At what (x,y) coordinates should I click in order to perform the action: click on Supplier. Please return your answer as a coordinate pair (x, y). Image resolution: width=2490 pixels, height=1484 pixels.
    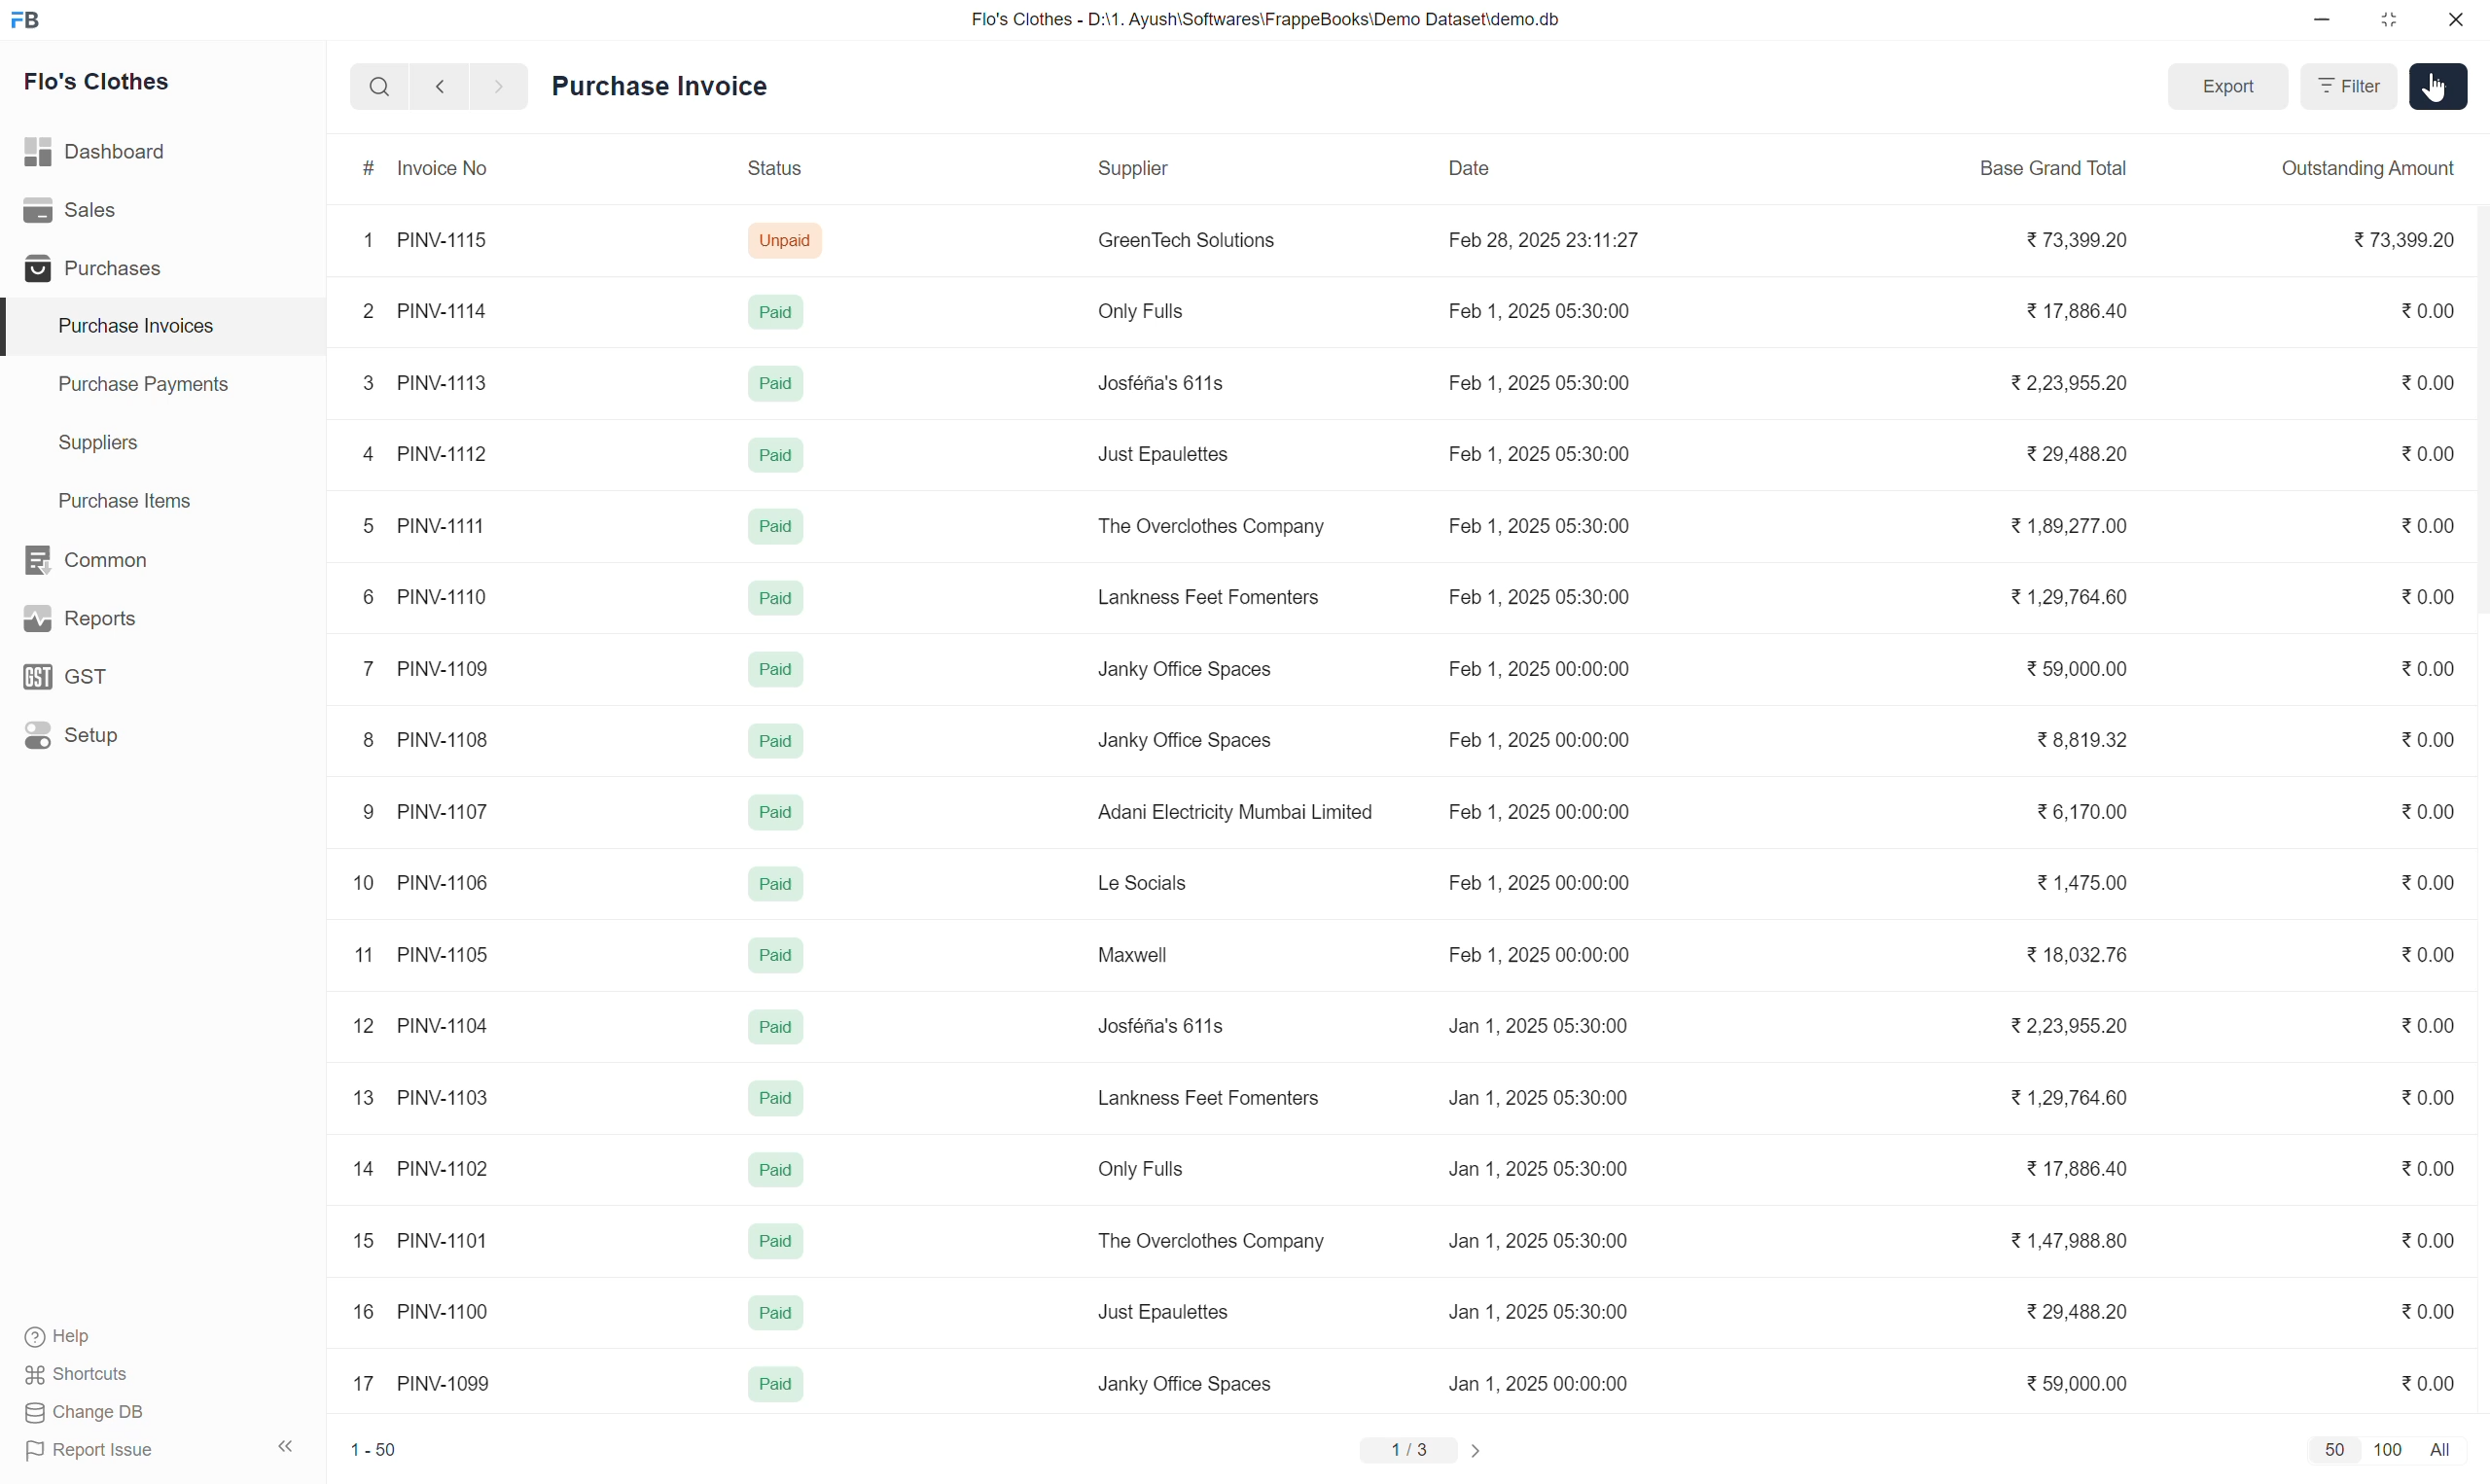
    Looking at the image, I should click on (1124, 177).